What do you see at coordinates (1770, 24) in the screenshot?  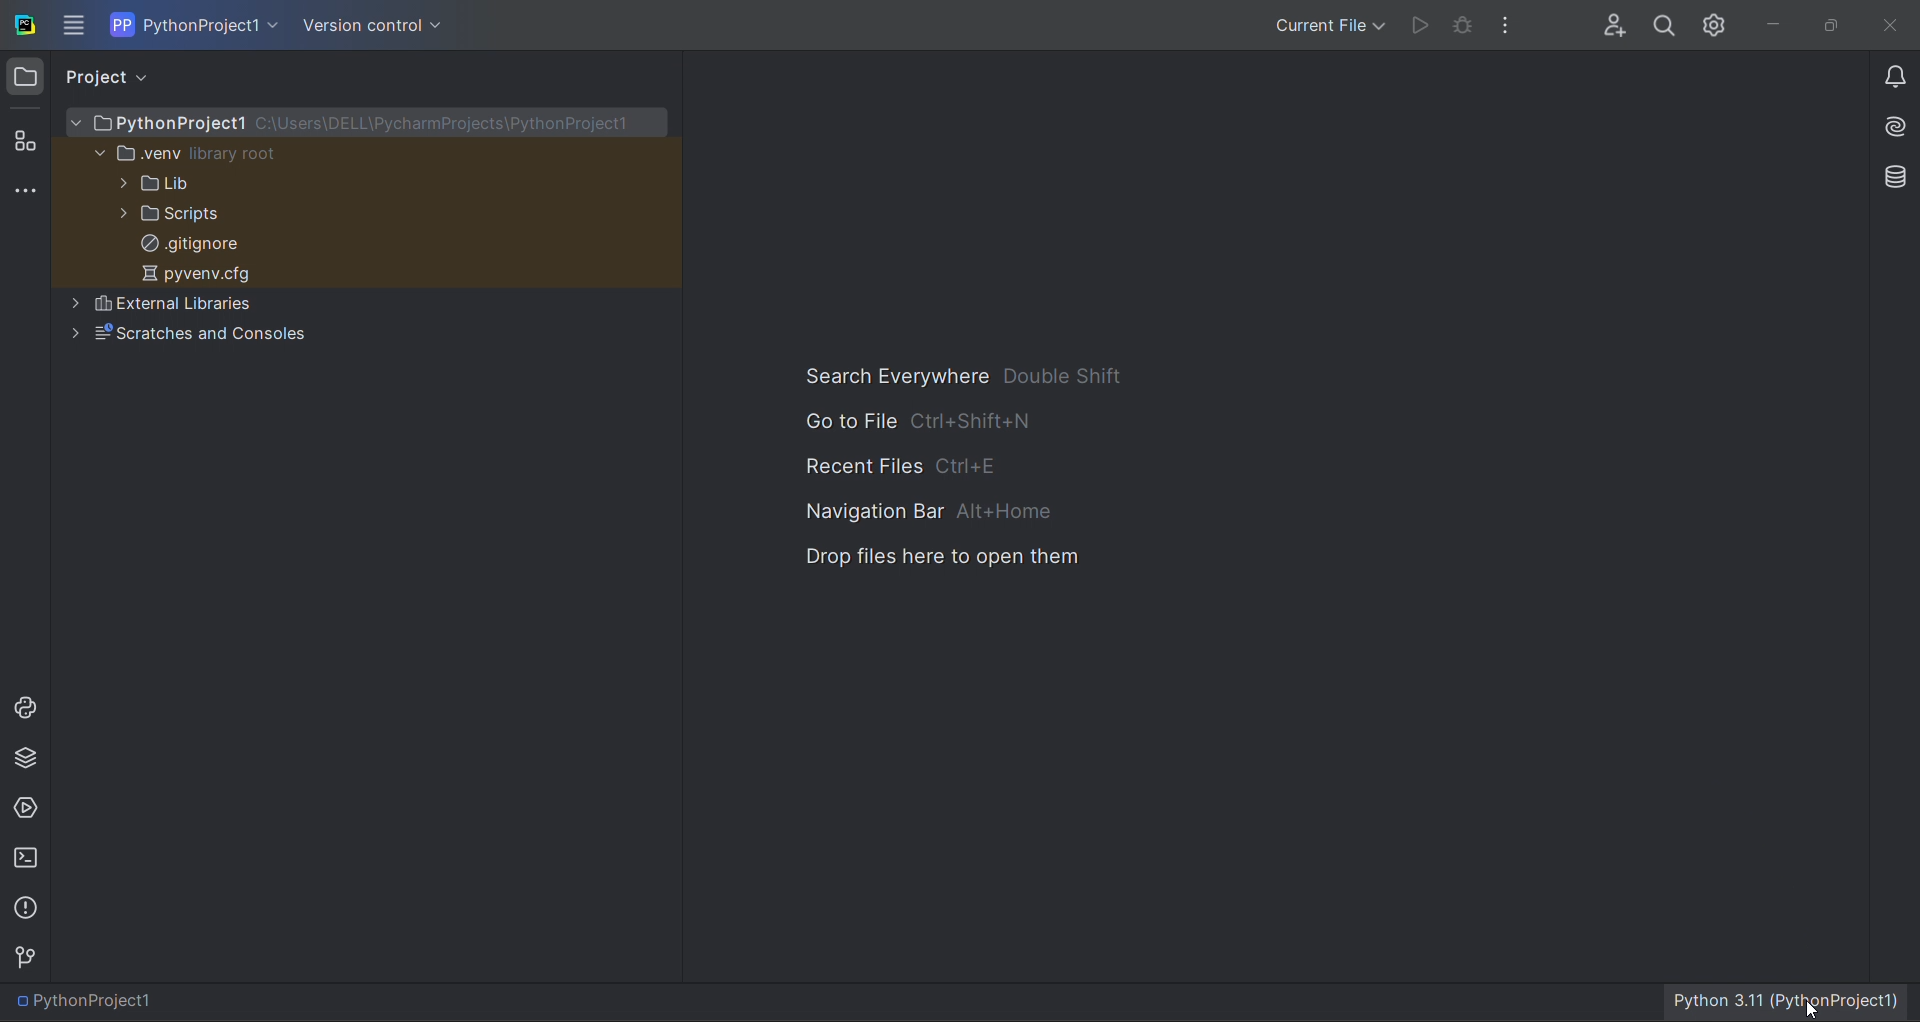 I see `minimize` at bounding box center [1770, 24].